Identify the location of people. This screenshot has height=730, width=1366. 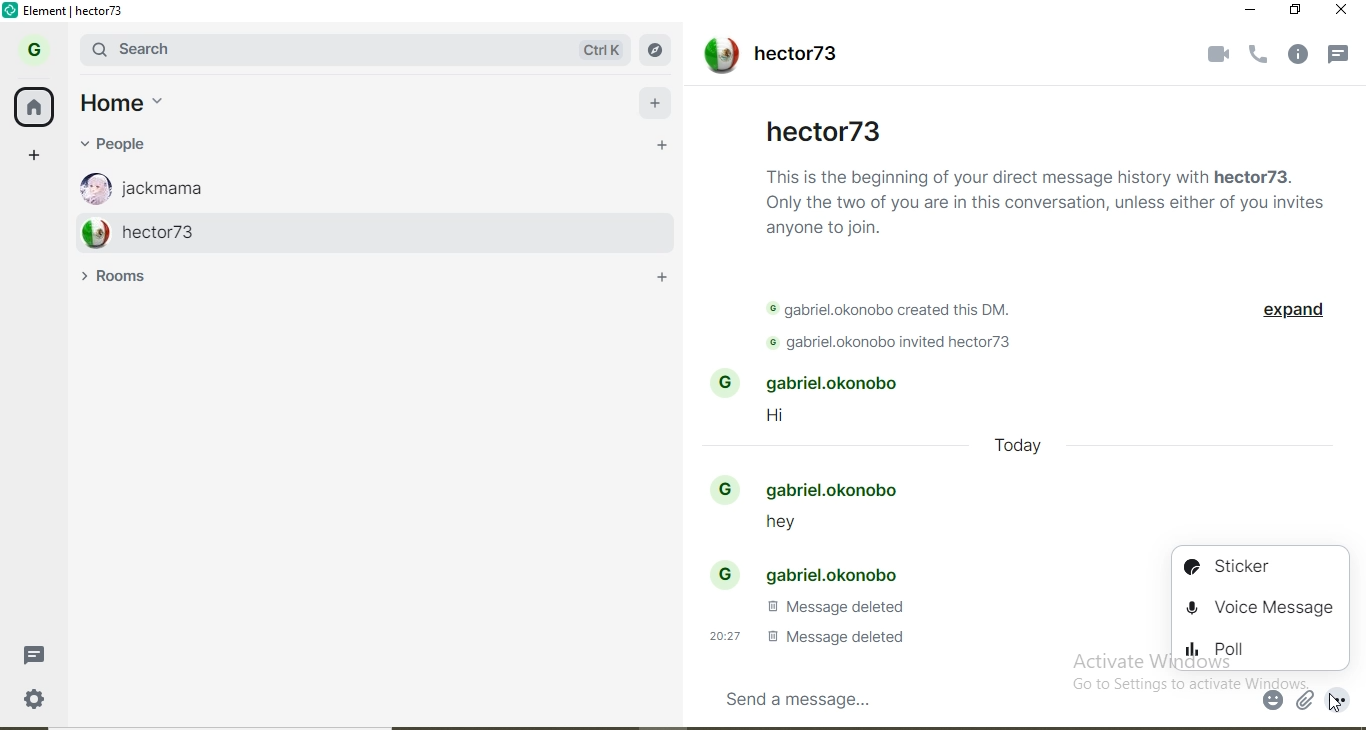
(131, 144).